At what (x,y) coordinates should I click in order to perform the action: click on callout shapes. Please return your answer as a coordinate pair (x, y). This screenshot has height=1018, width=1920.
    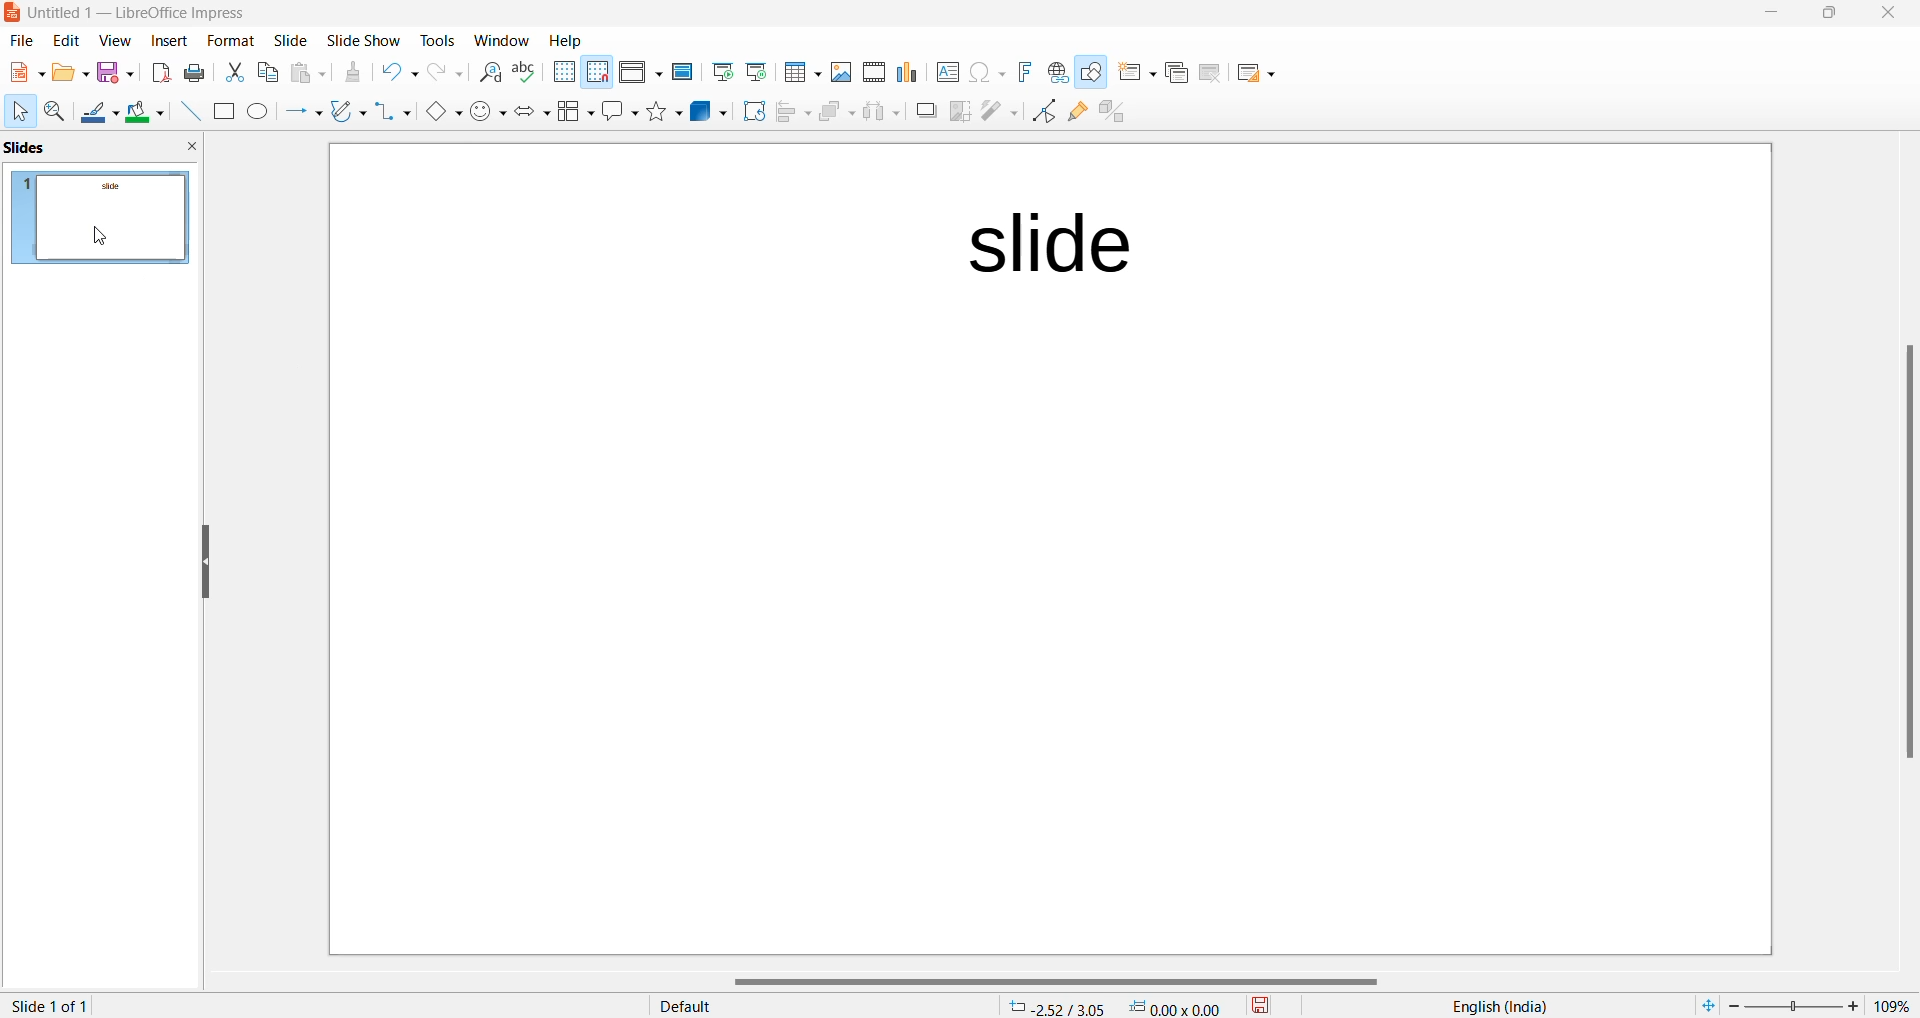
    Looking at the image, I should click on (622, 113).